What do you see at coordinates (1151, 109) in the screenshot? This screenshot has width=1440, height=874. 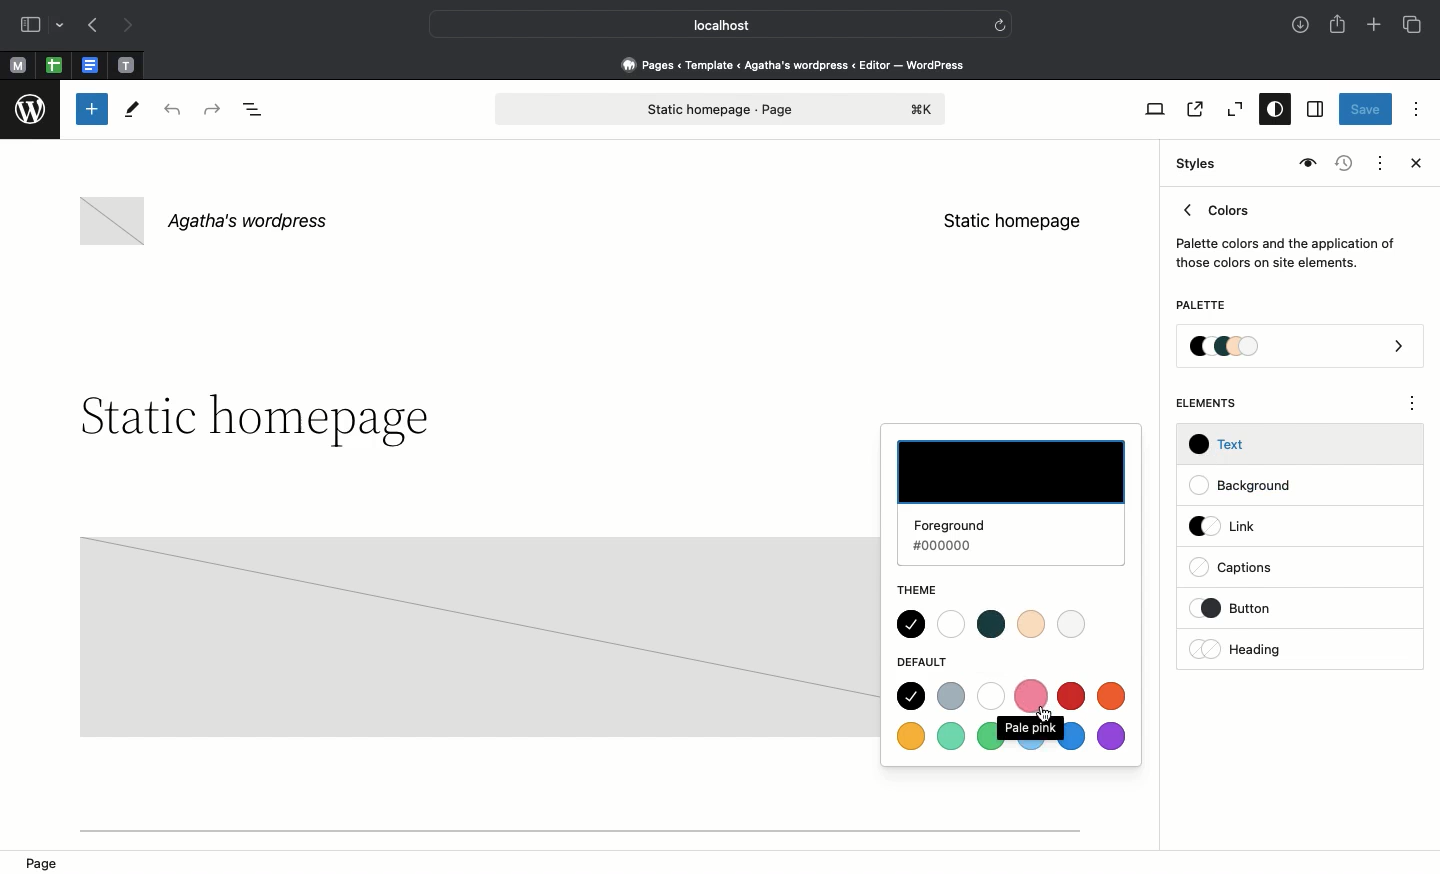 I see `View` at bounding box center [1151, 109].